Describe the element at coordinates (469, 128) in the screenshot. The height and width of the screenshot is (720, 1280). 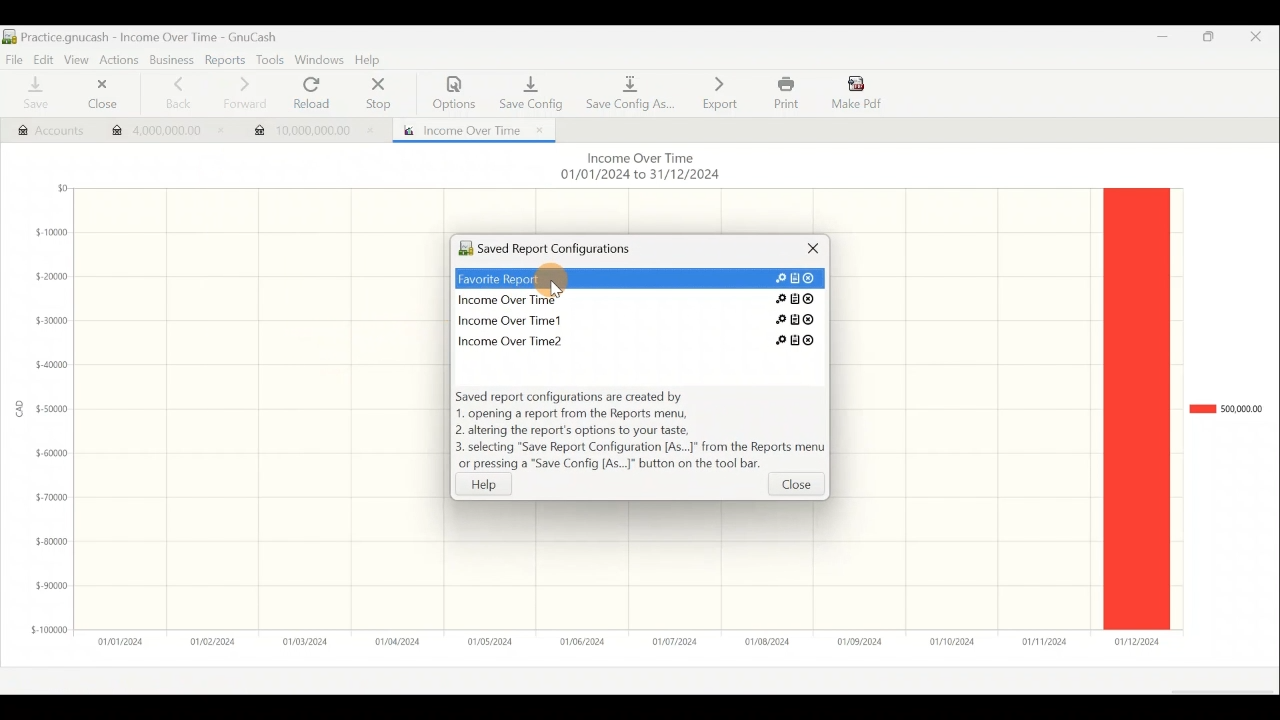
I see `Report` at that location.